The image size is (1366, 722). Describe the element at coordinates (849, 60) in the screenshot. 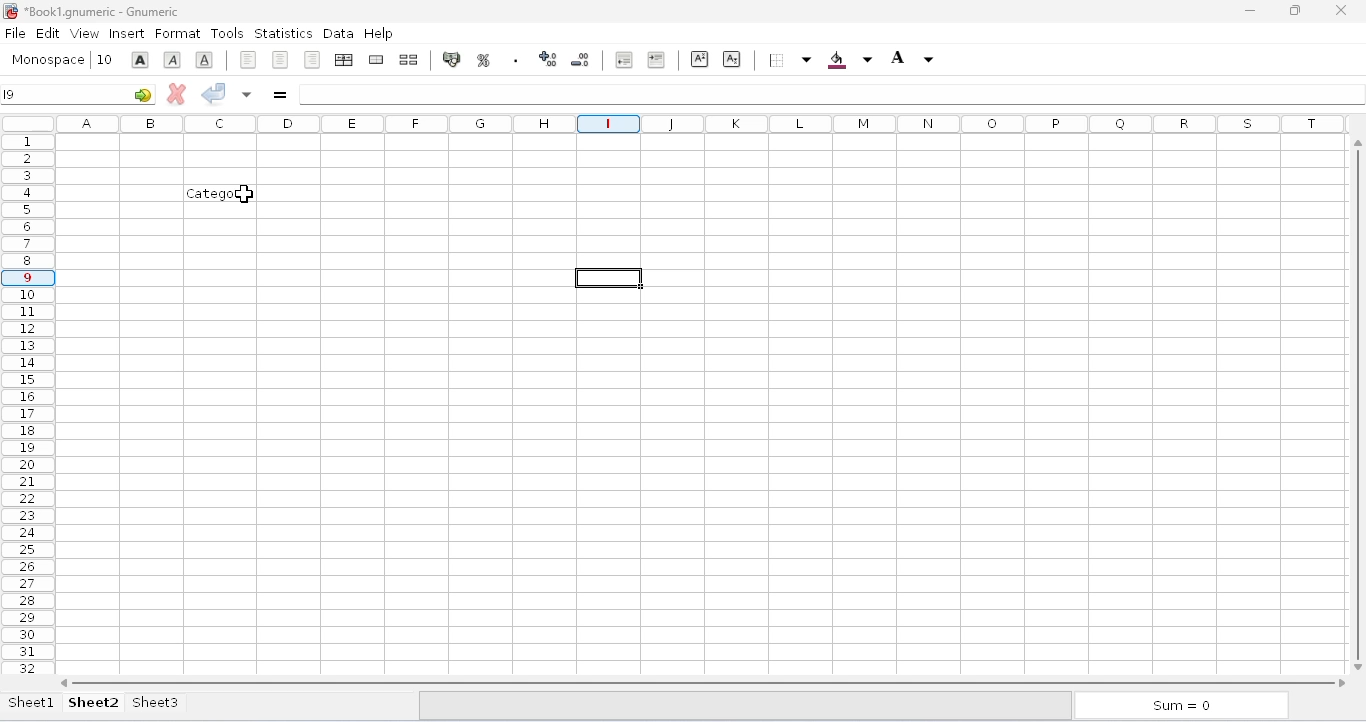

I see `background` at that location.